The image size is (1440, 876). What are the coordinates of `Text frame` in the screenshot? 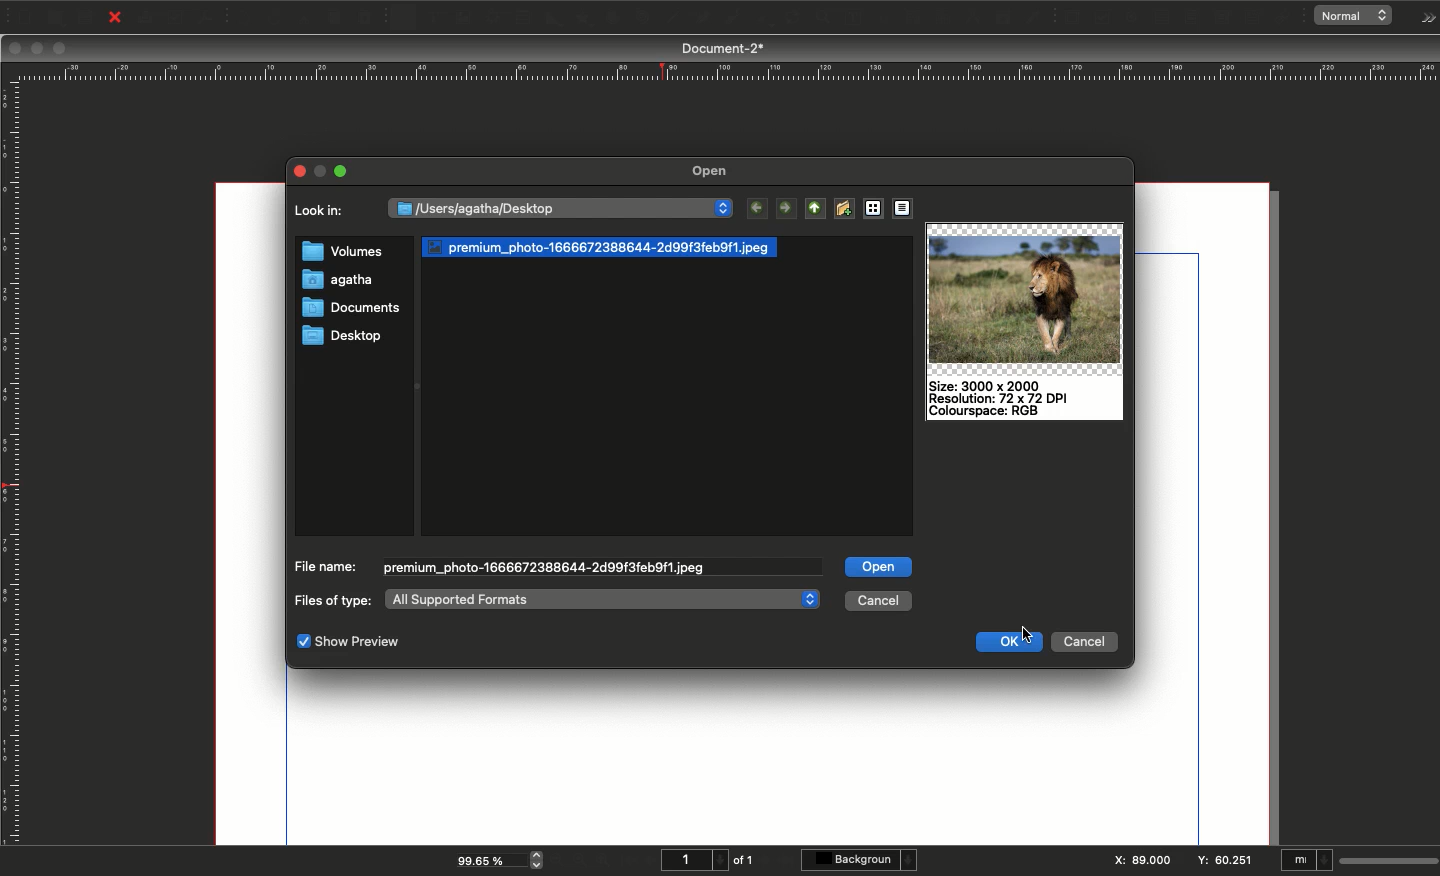 It's located at (433, 20).